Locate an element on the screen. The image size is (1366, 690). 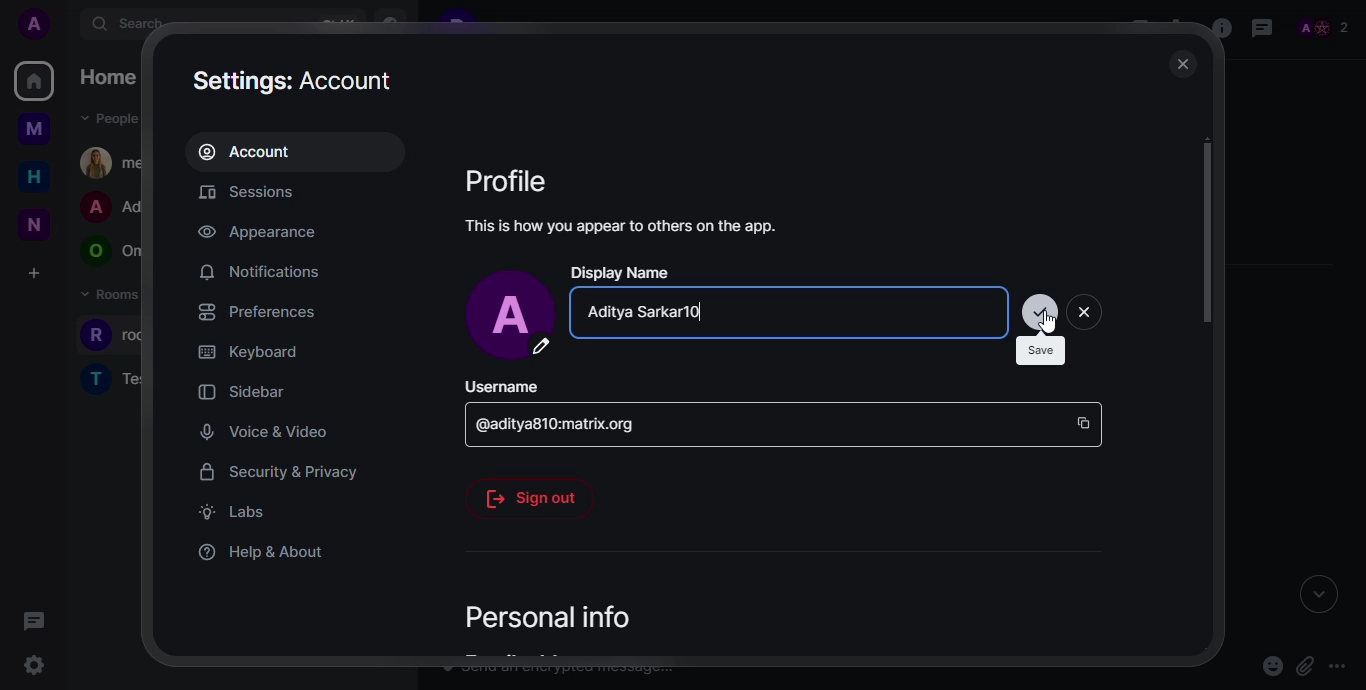
copy is located at coordinates (1085, 420).